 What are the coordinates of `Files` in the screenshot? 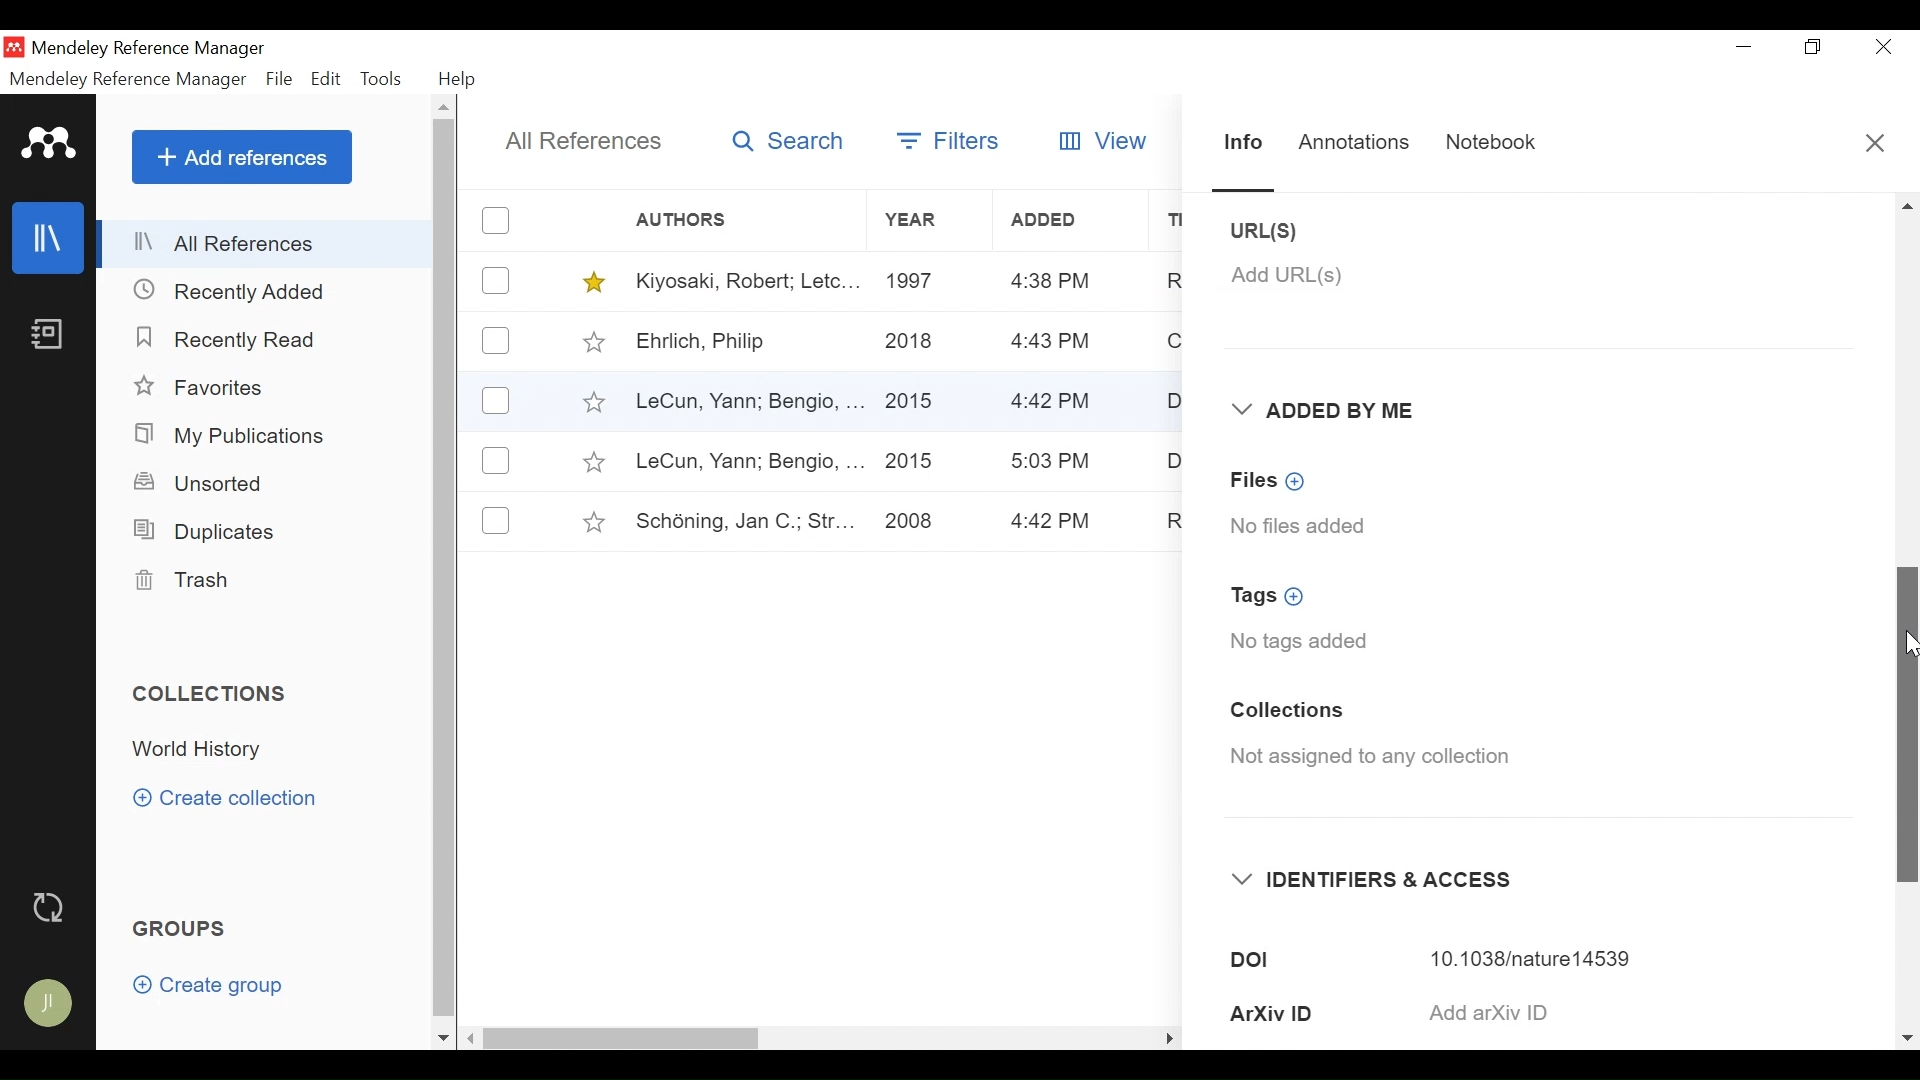 It's located at (1272, 480).